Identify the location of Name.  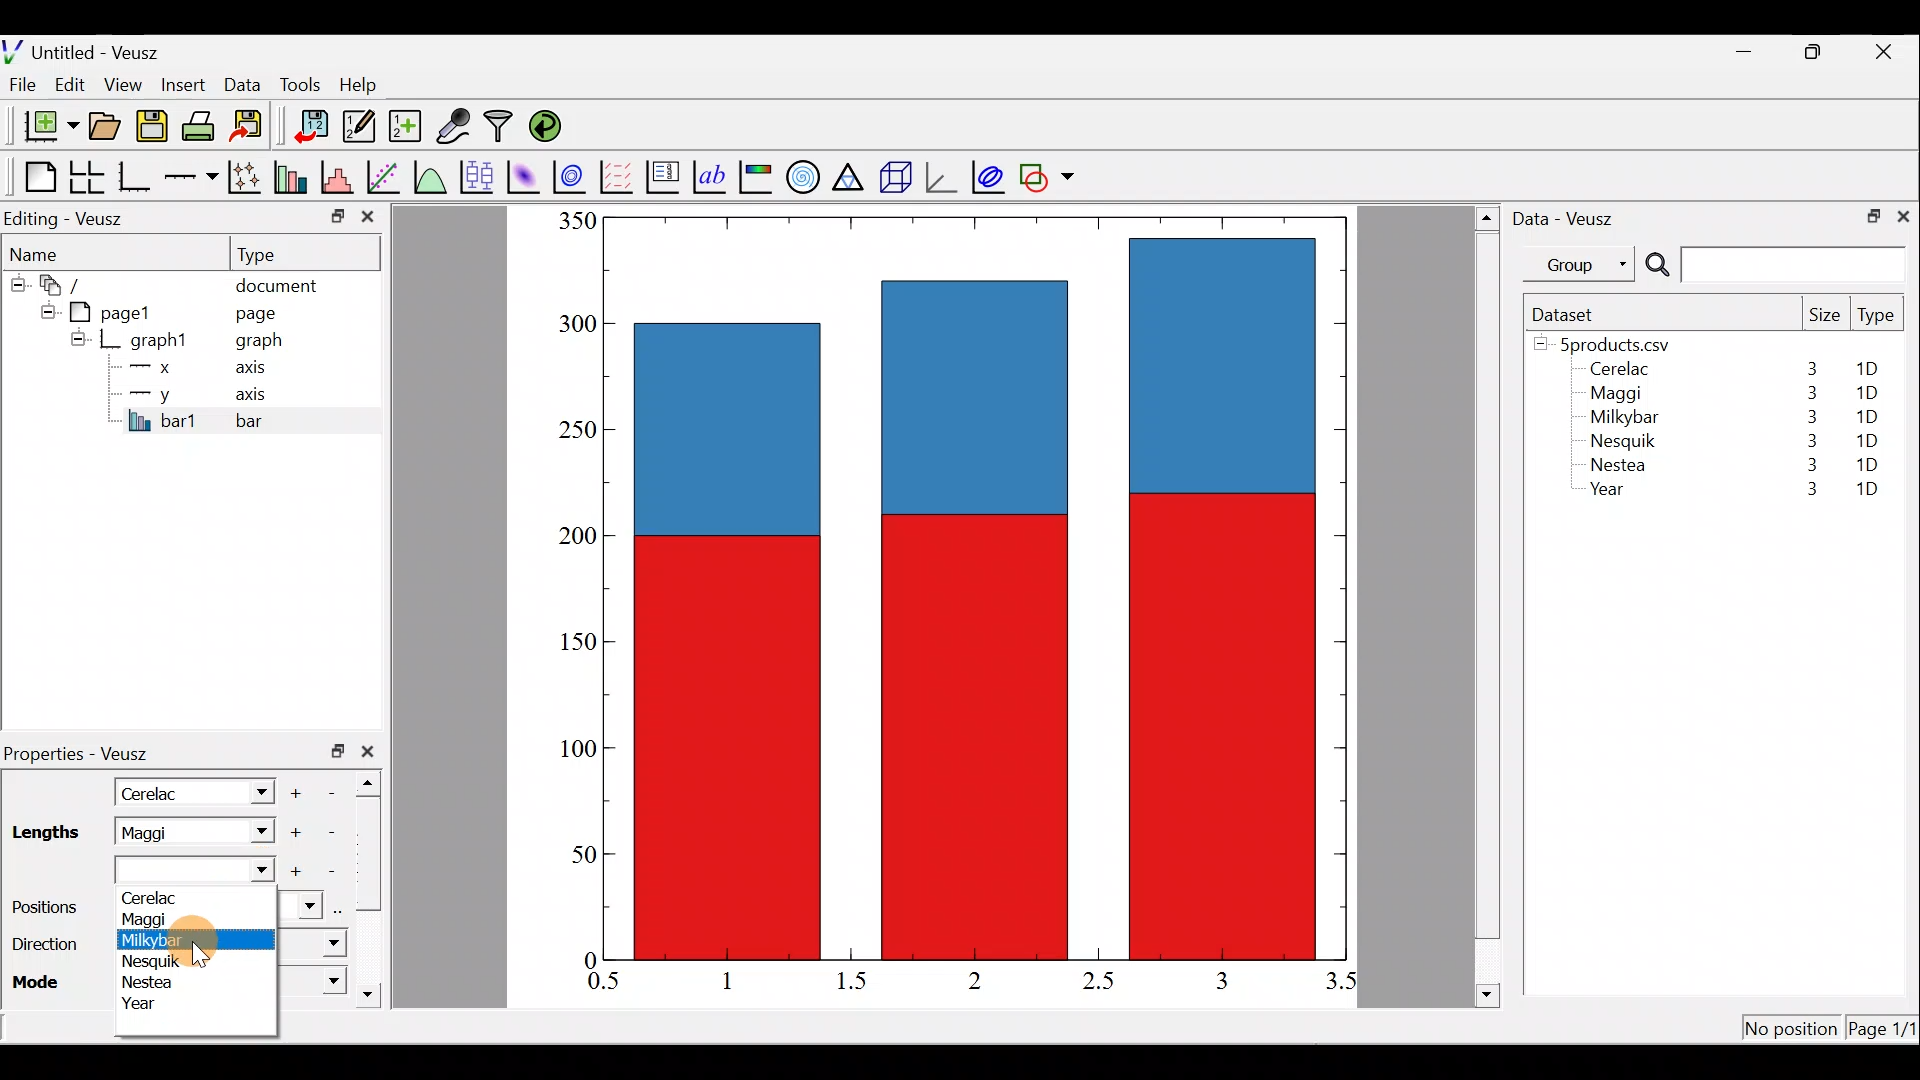
(46, 251).